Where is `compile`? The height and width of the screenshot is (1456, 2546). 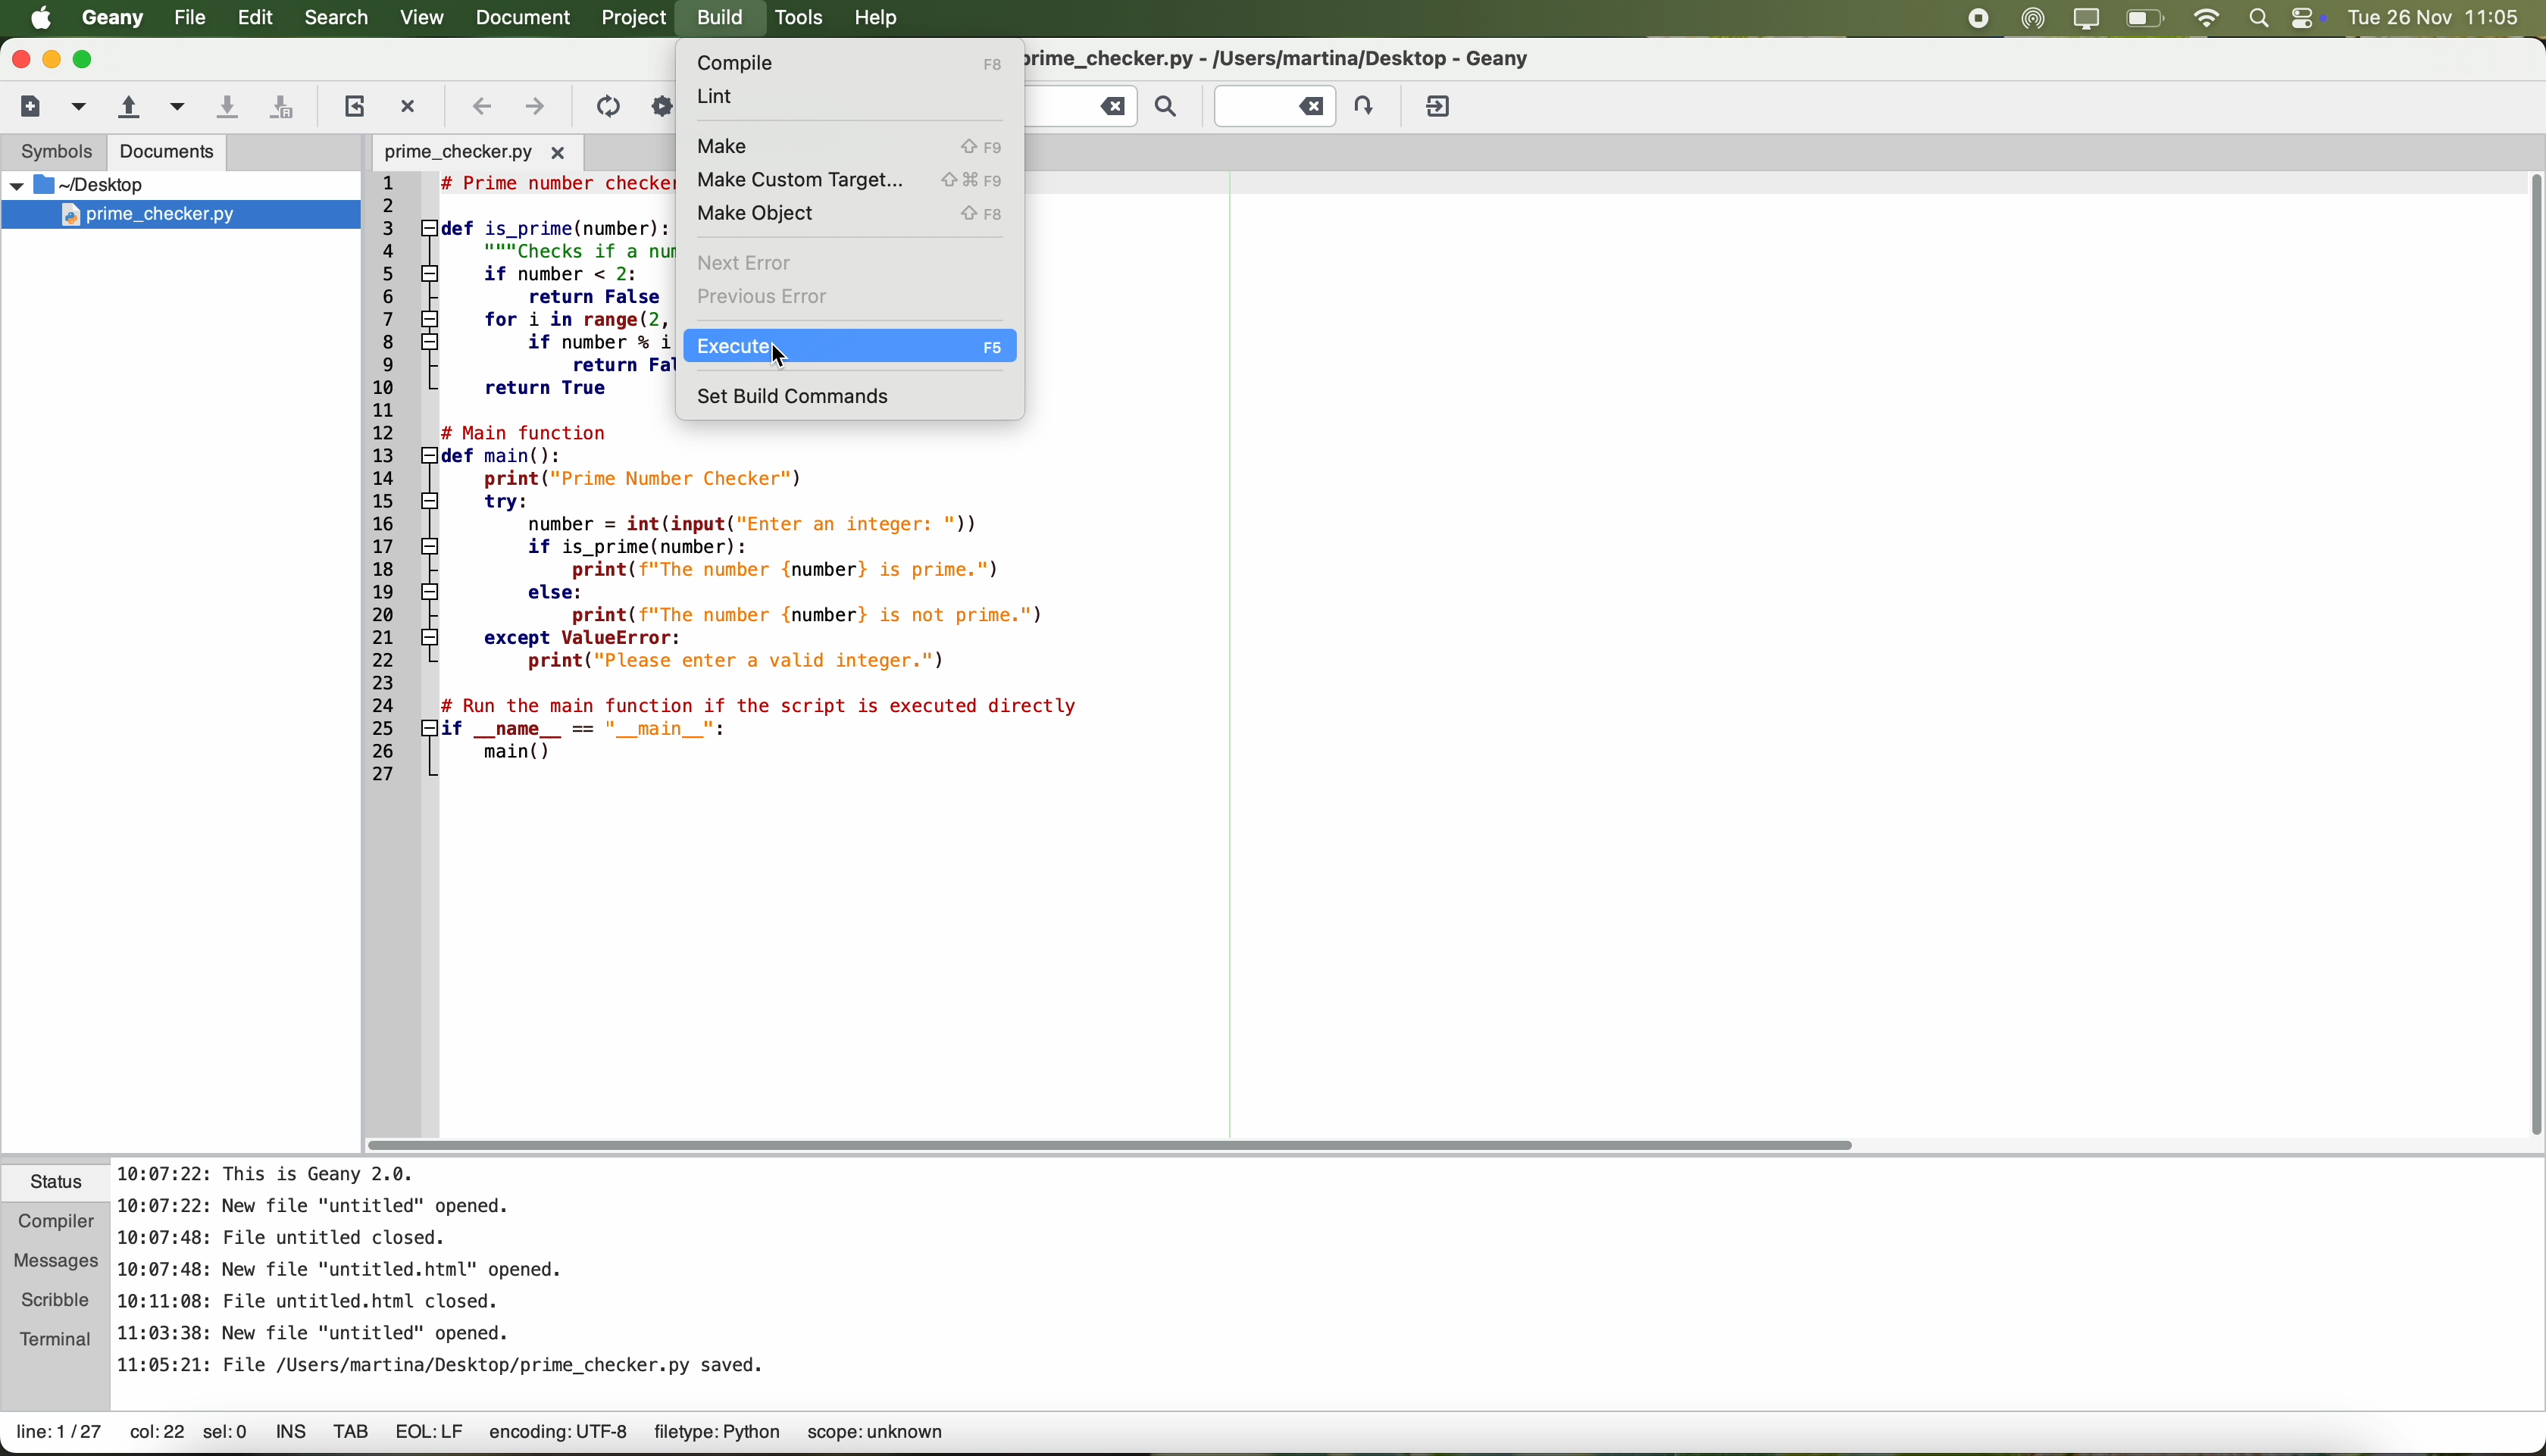 compile is located at coordinates (845, 62).